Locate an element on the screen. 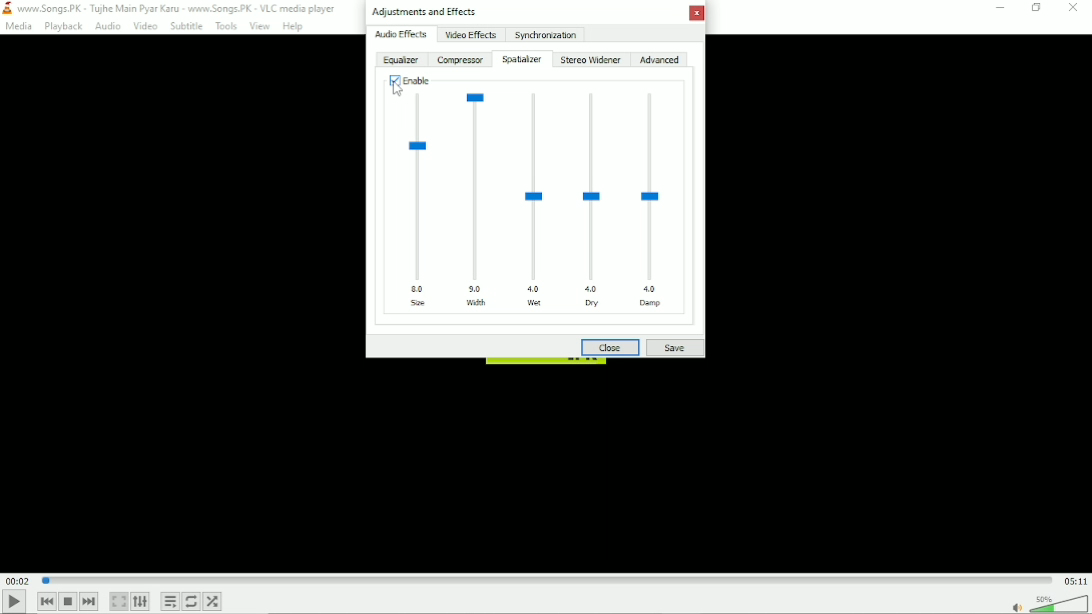  Stereo widener is located at coordinates (591, 60).